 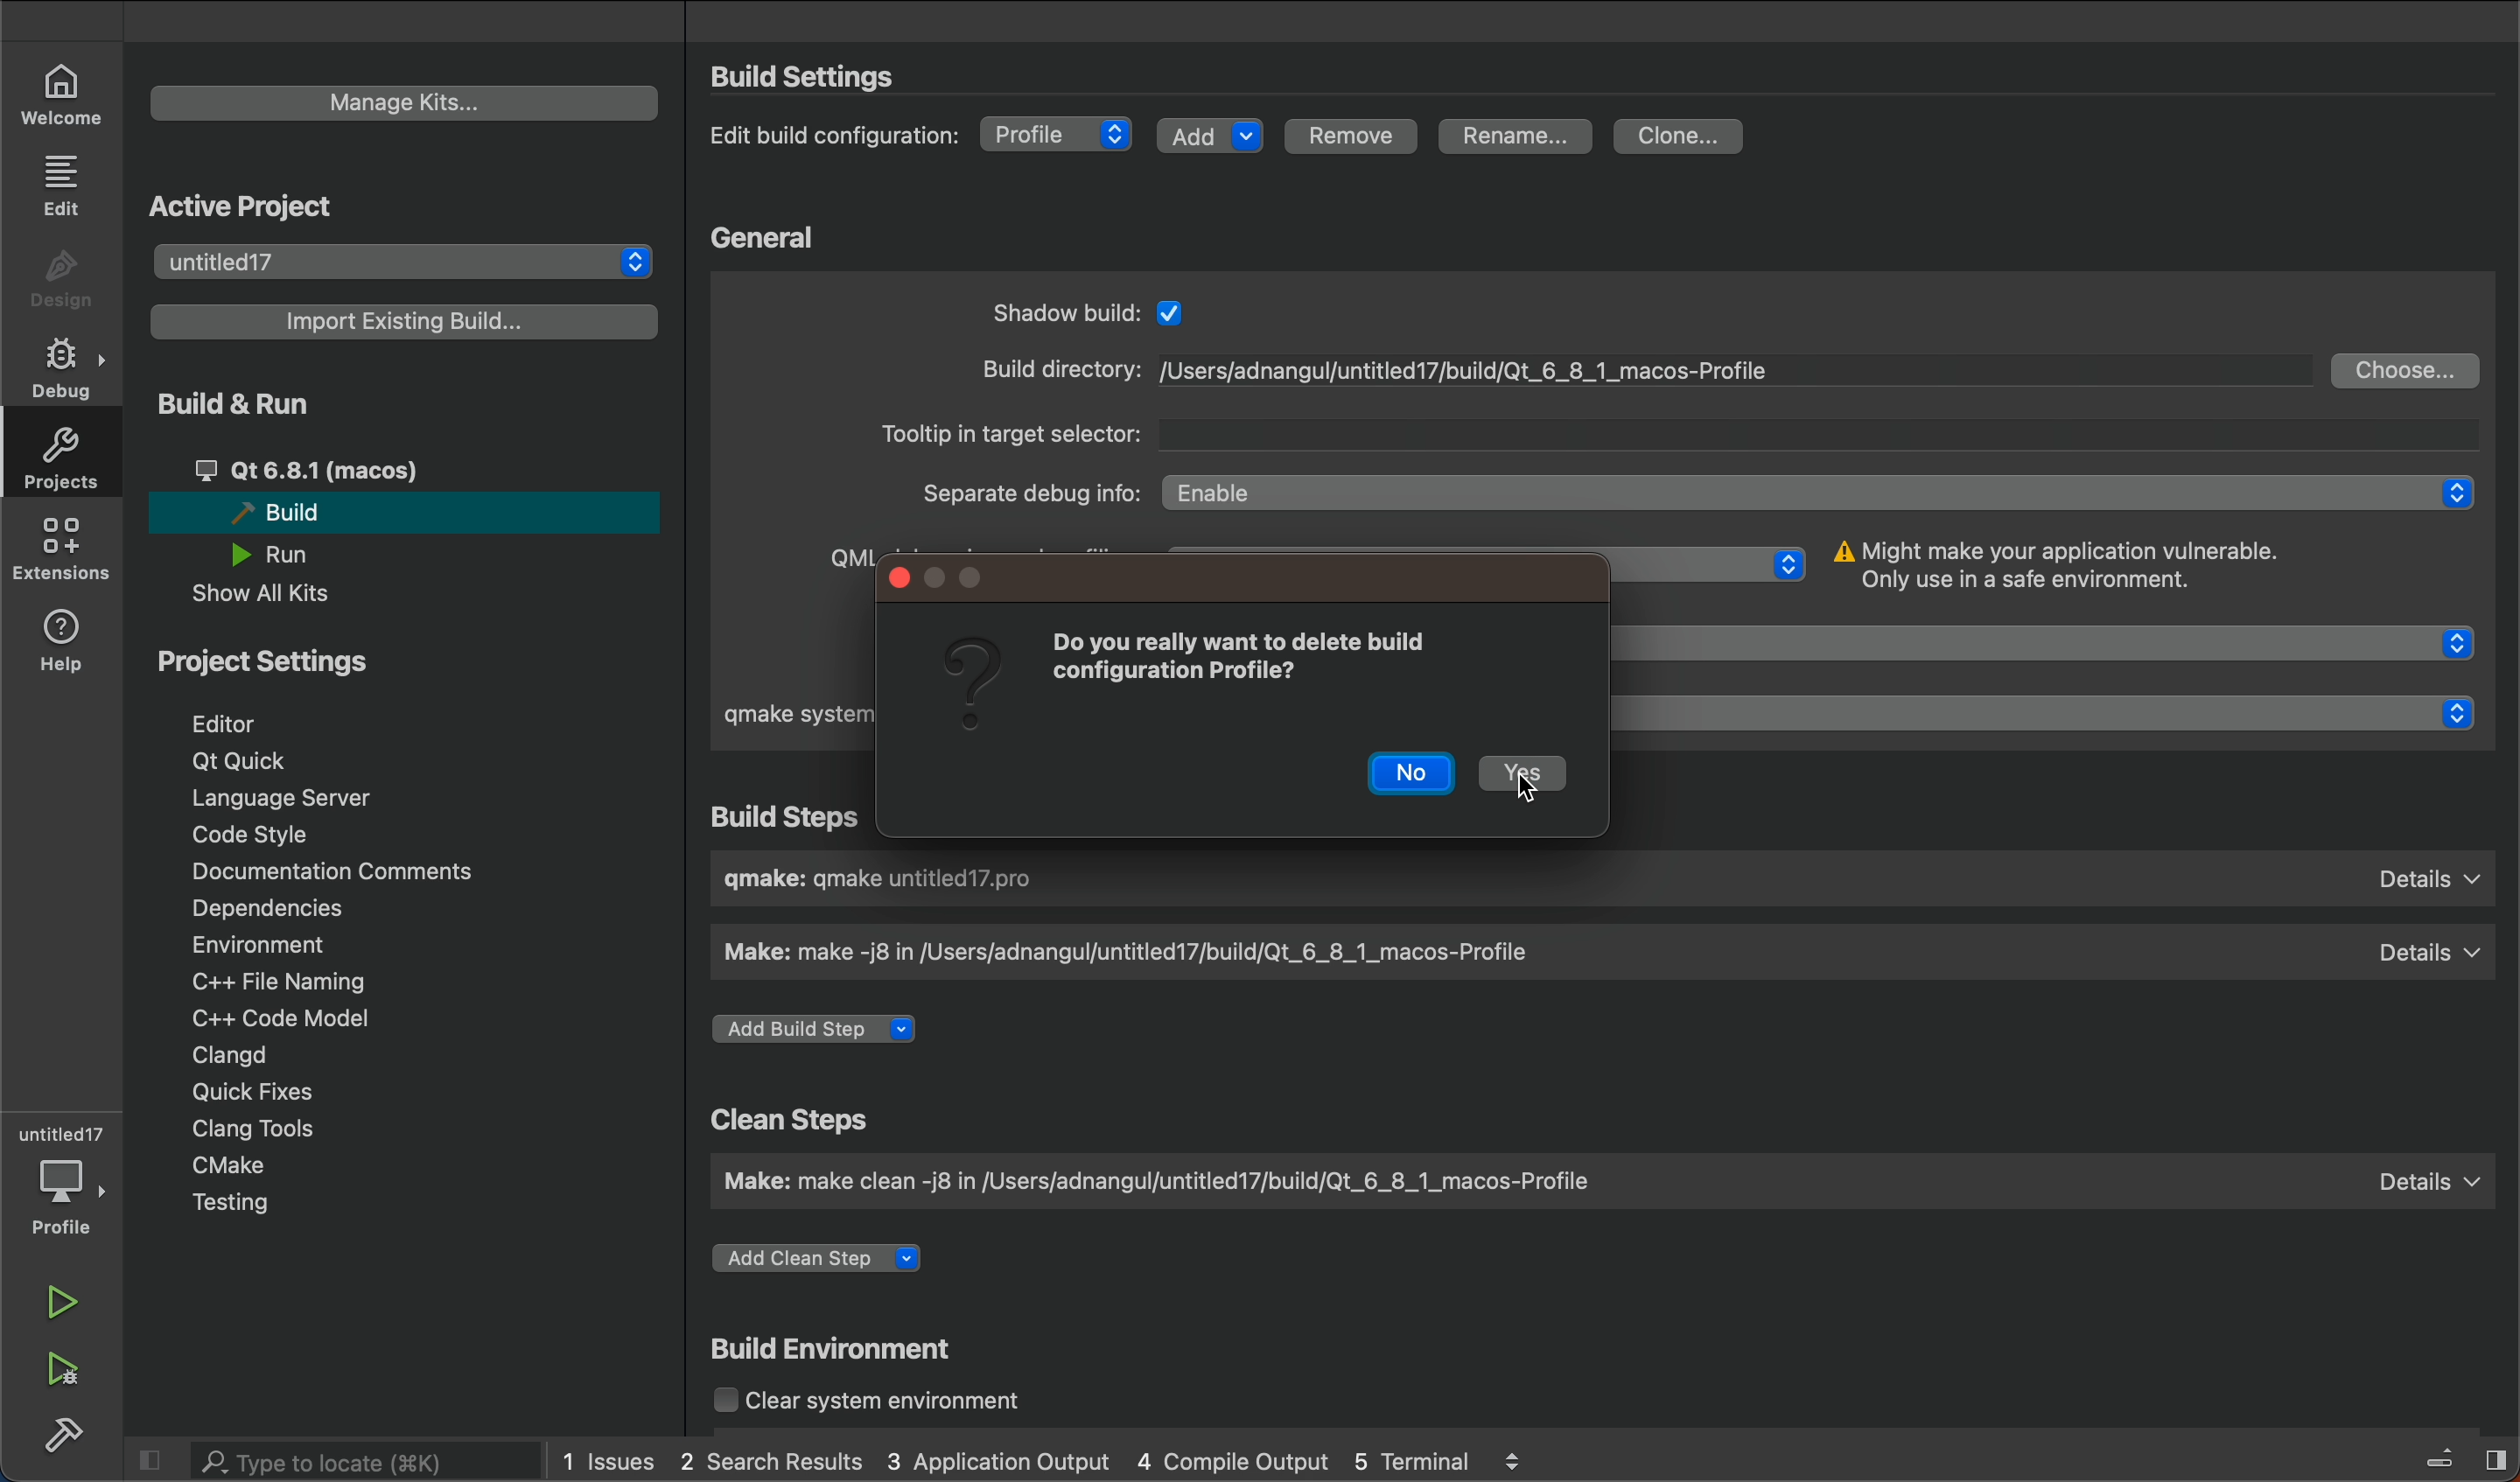 I want to click on settings, so click(x=813, y=80).